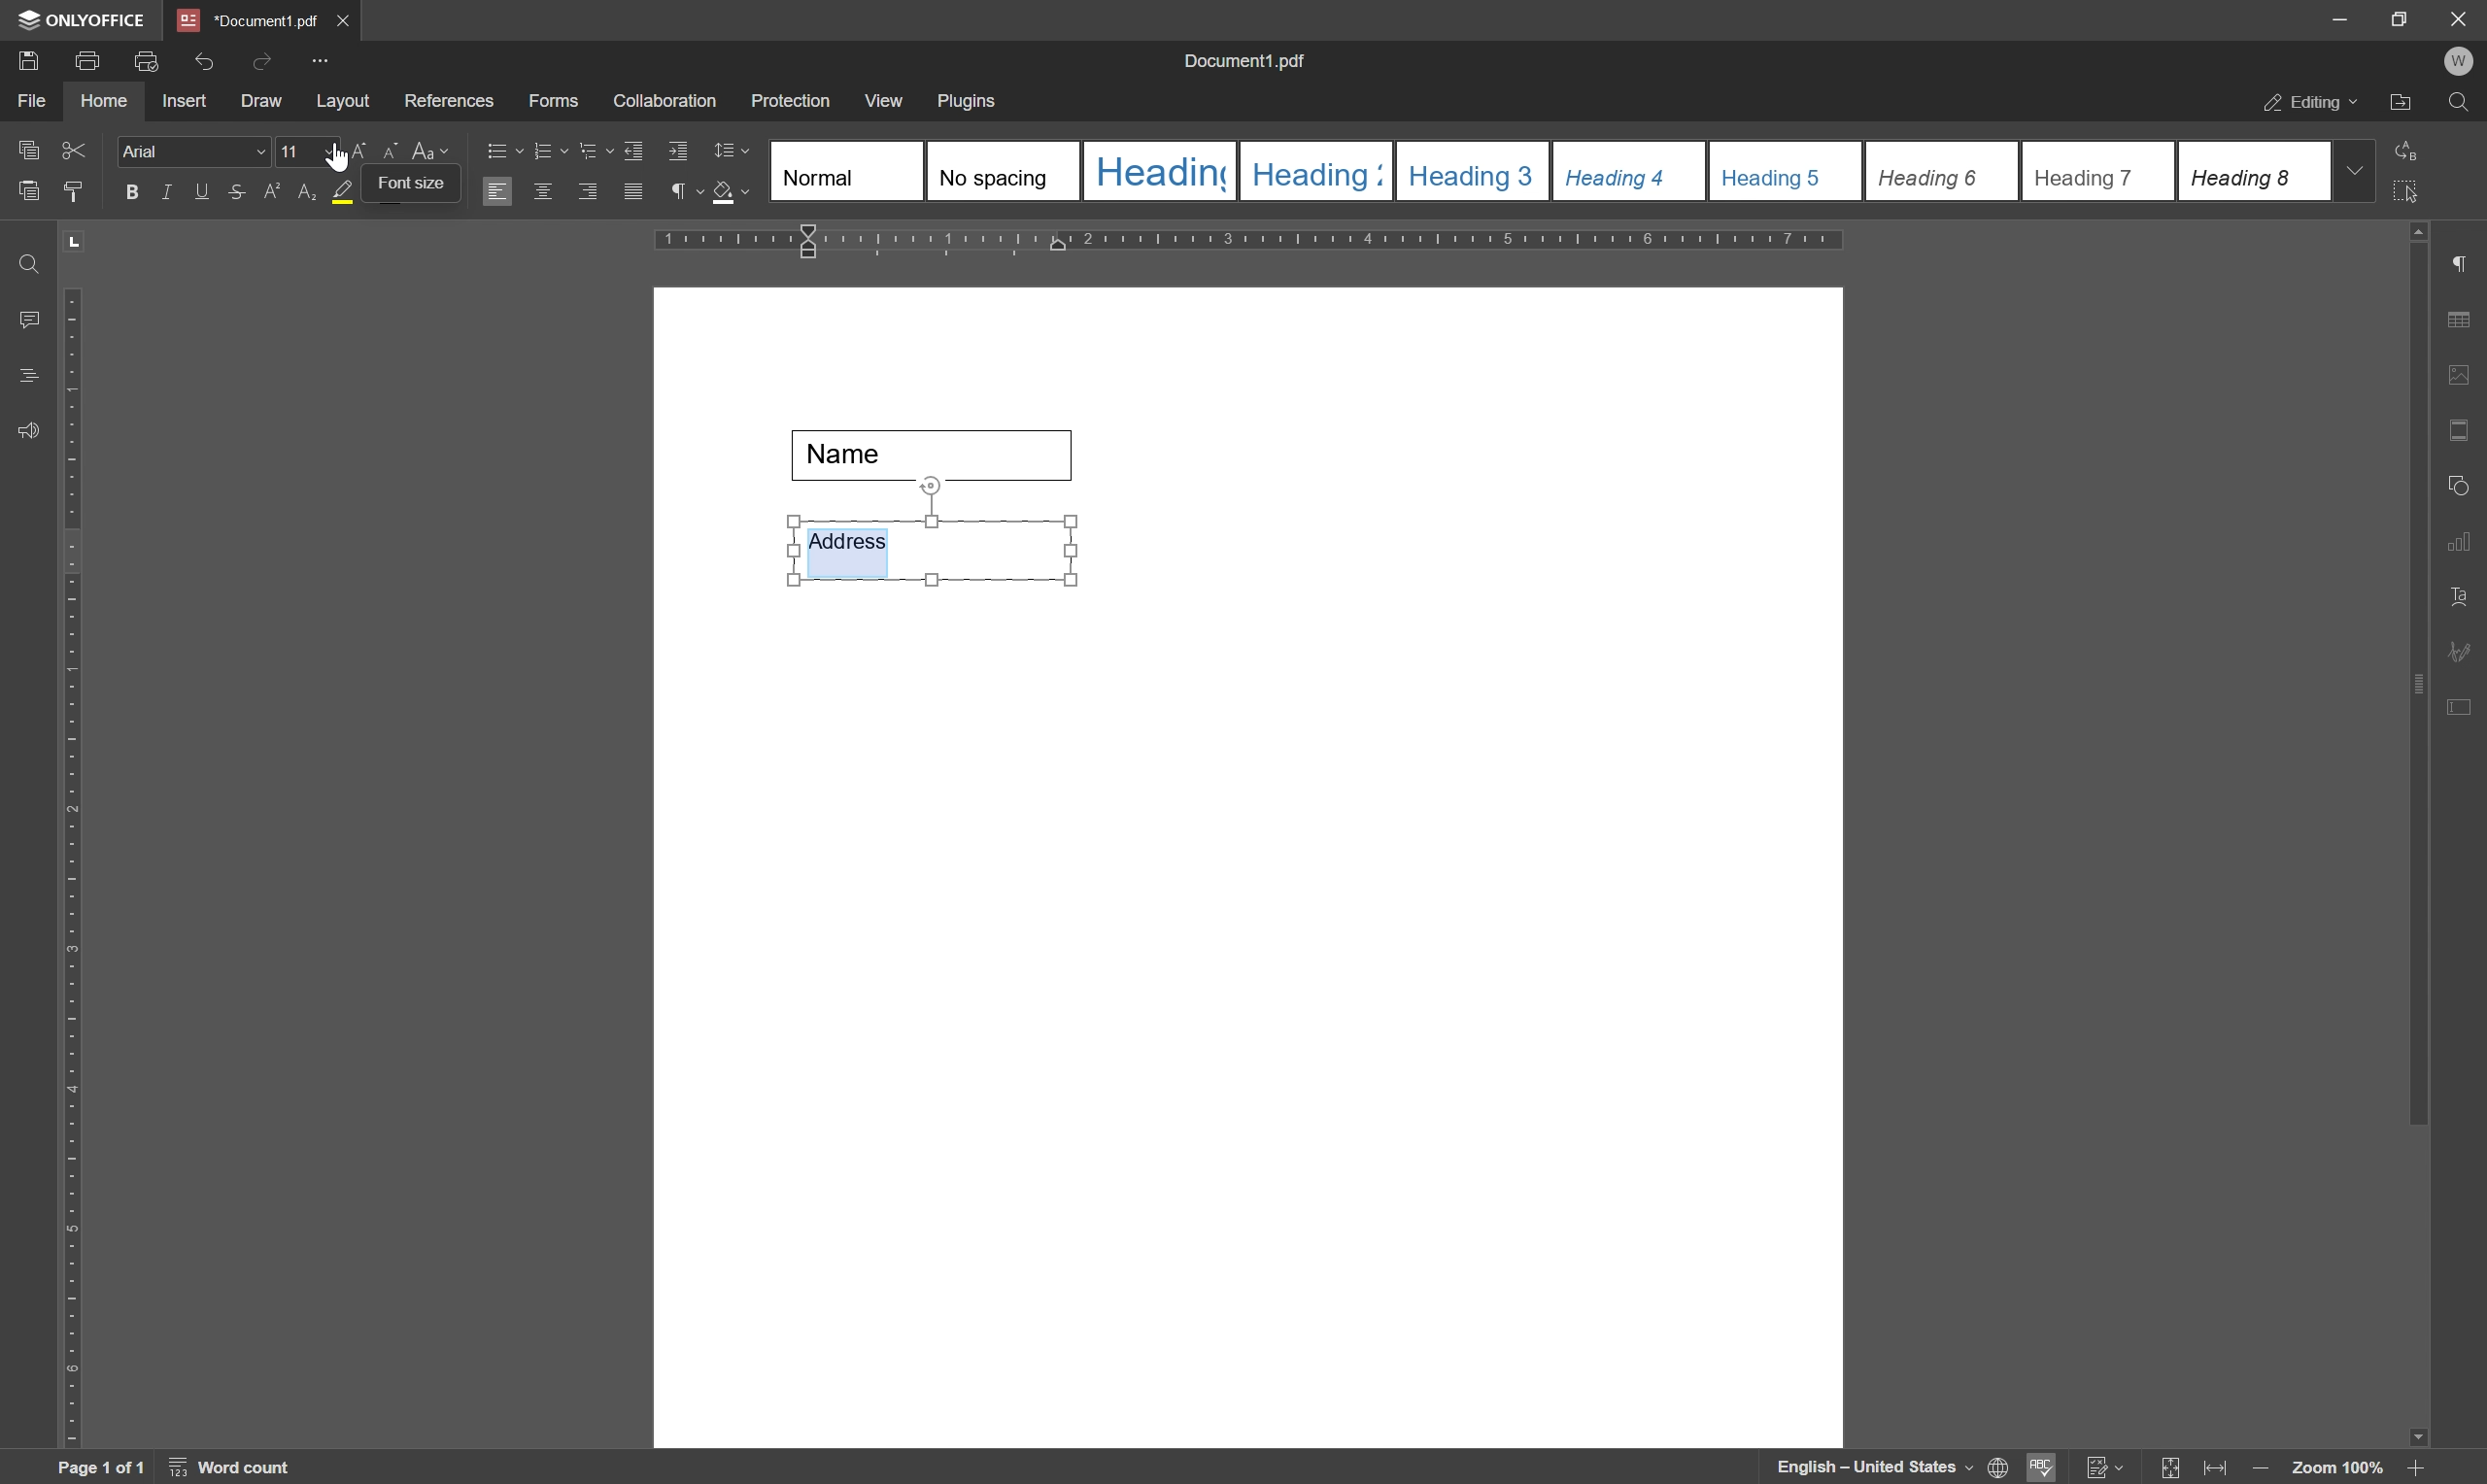  What do you see at coordinates (126, 193) in the screenshot?
I see `bold` at bounding box center [126, 193].